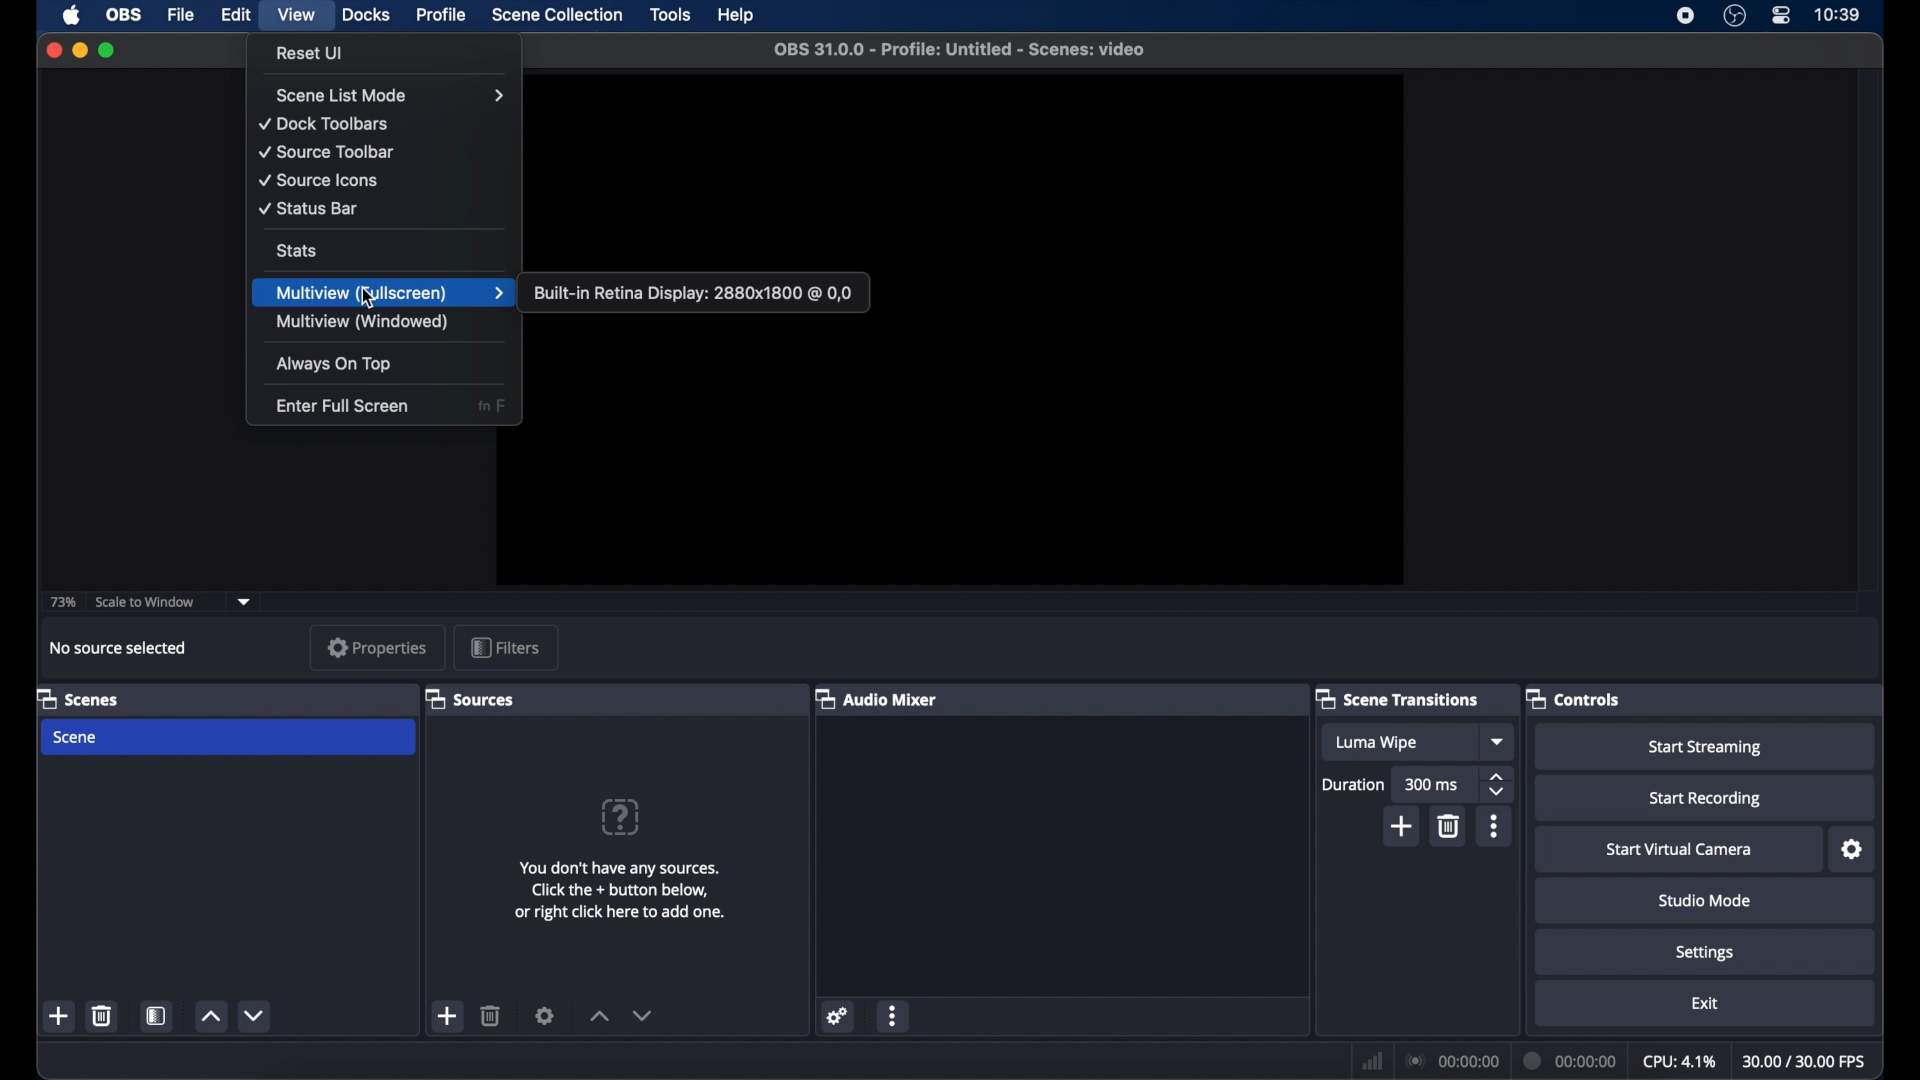 Image resolution: width=1920 pixels, height=1080 pixels. Describe the element at coordinates (77, 698) in the screenshot. I see `scenes` at that location.